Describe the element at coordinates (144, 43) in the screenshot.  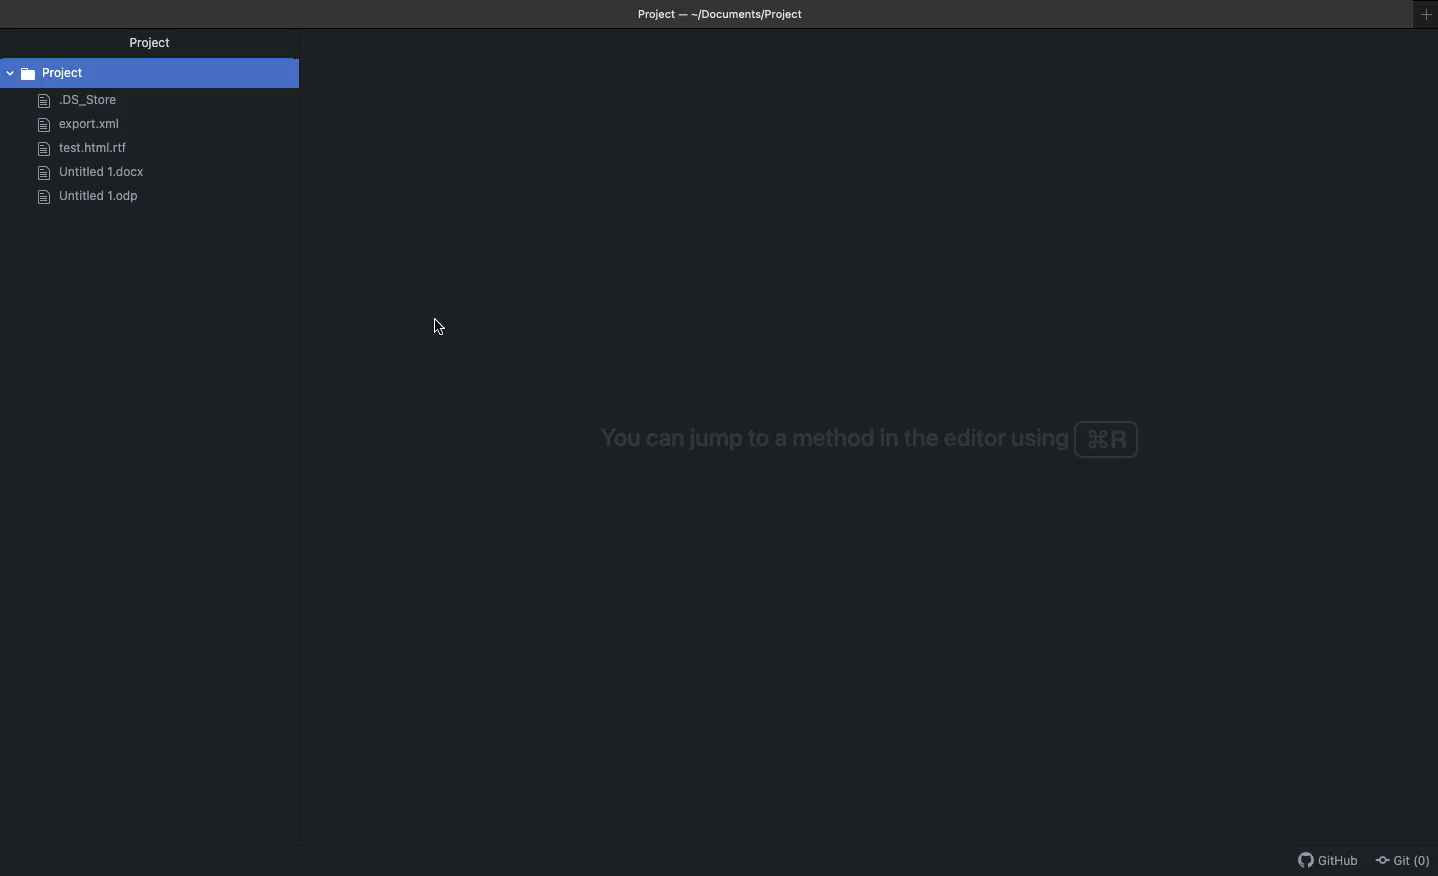
I see `Project` at that location.